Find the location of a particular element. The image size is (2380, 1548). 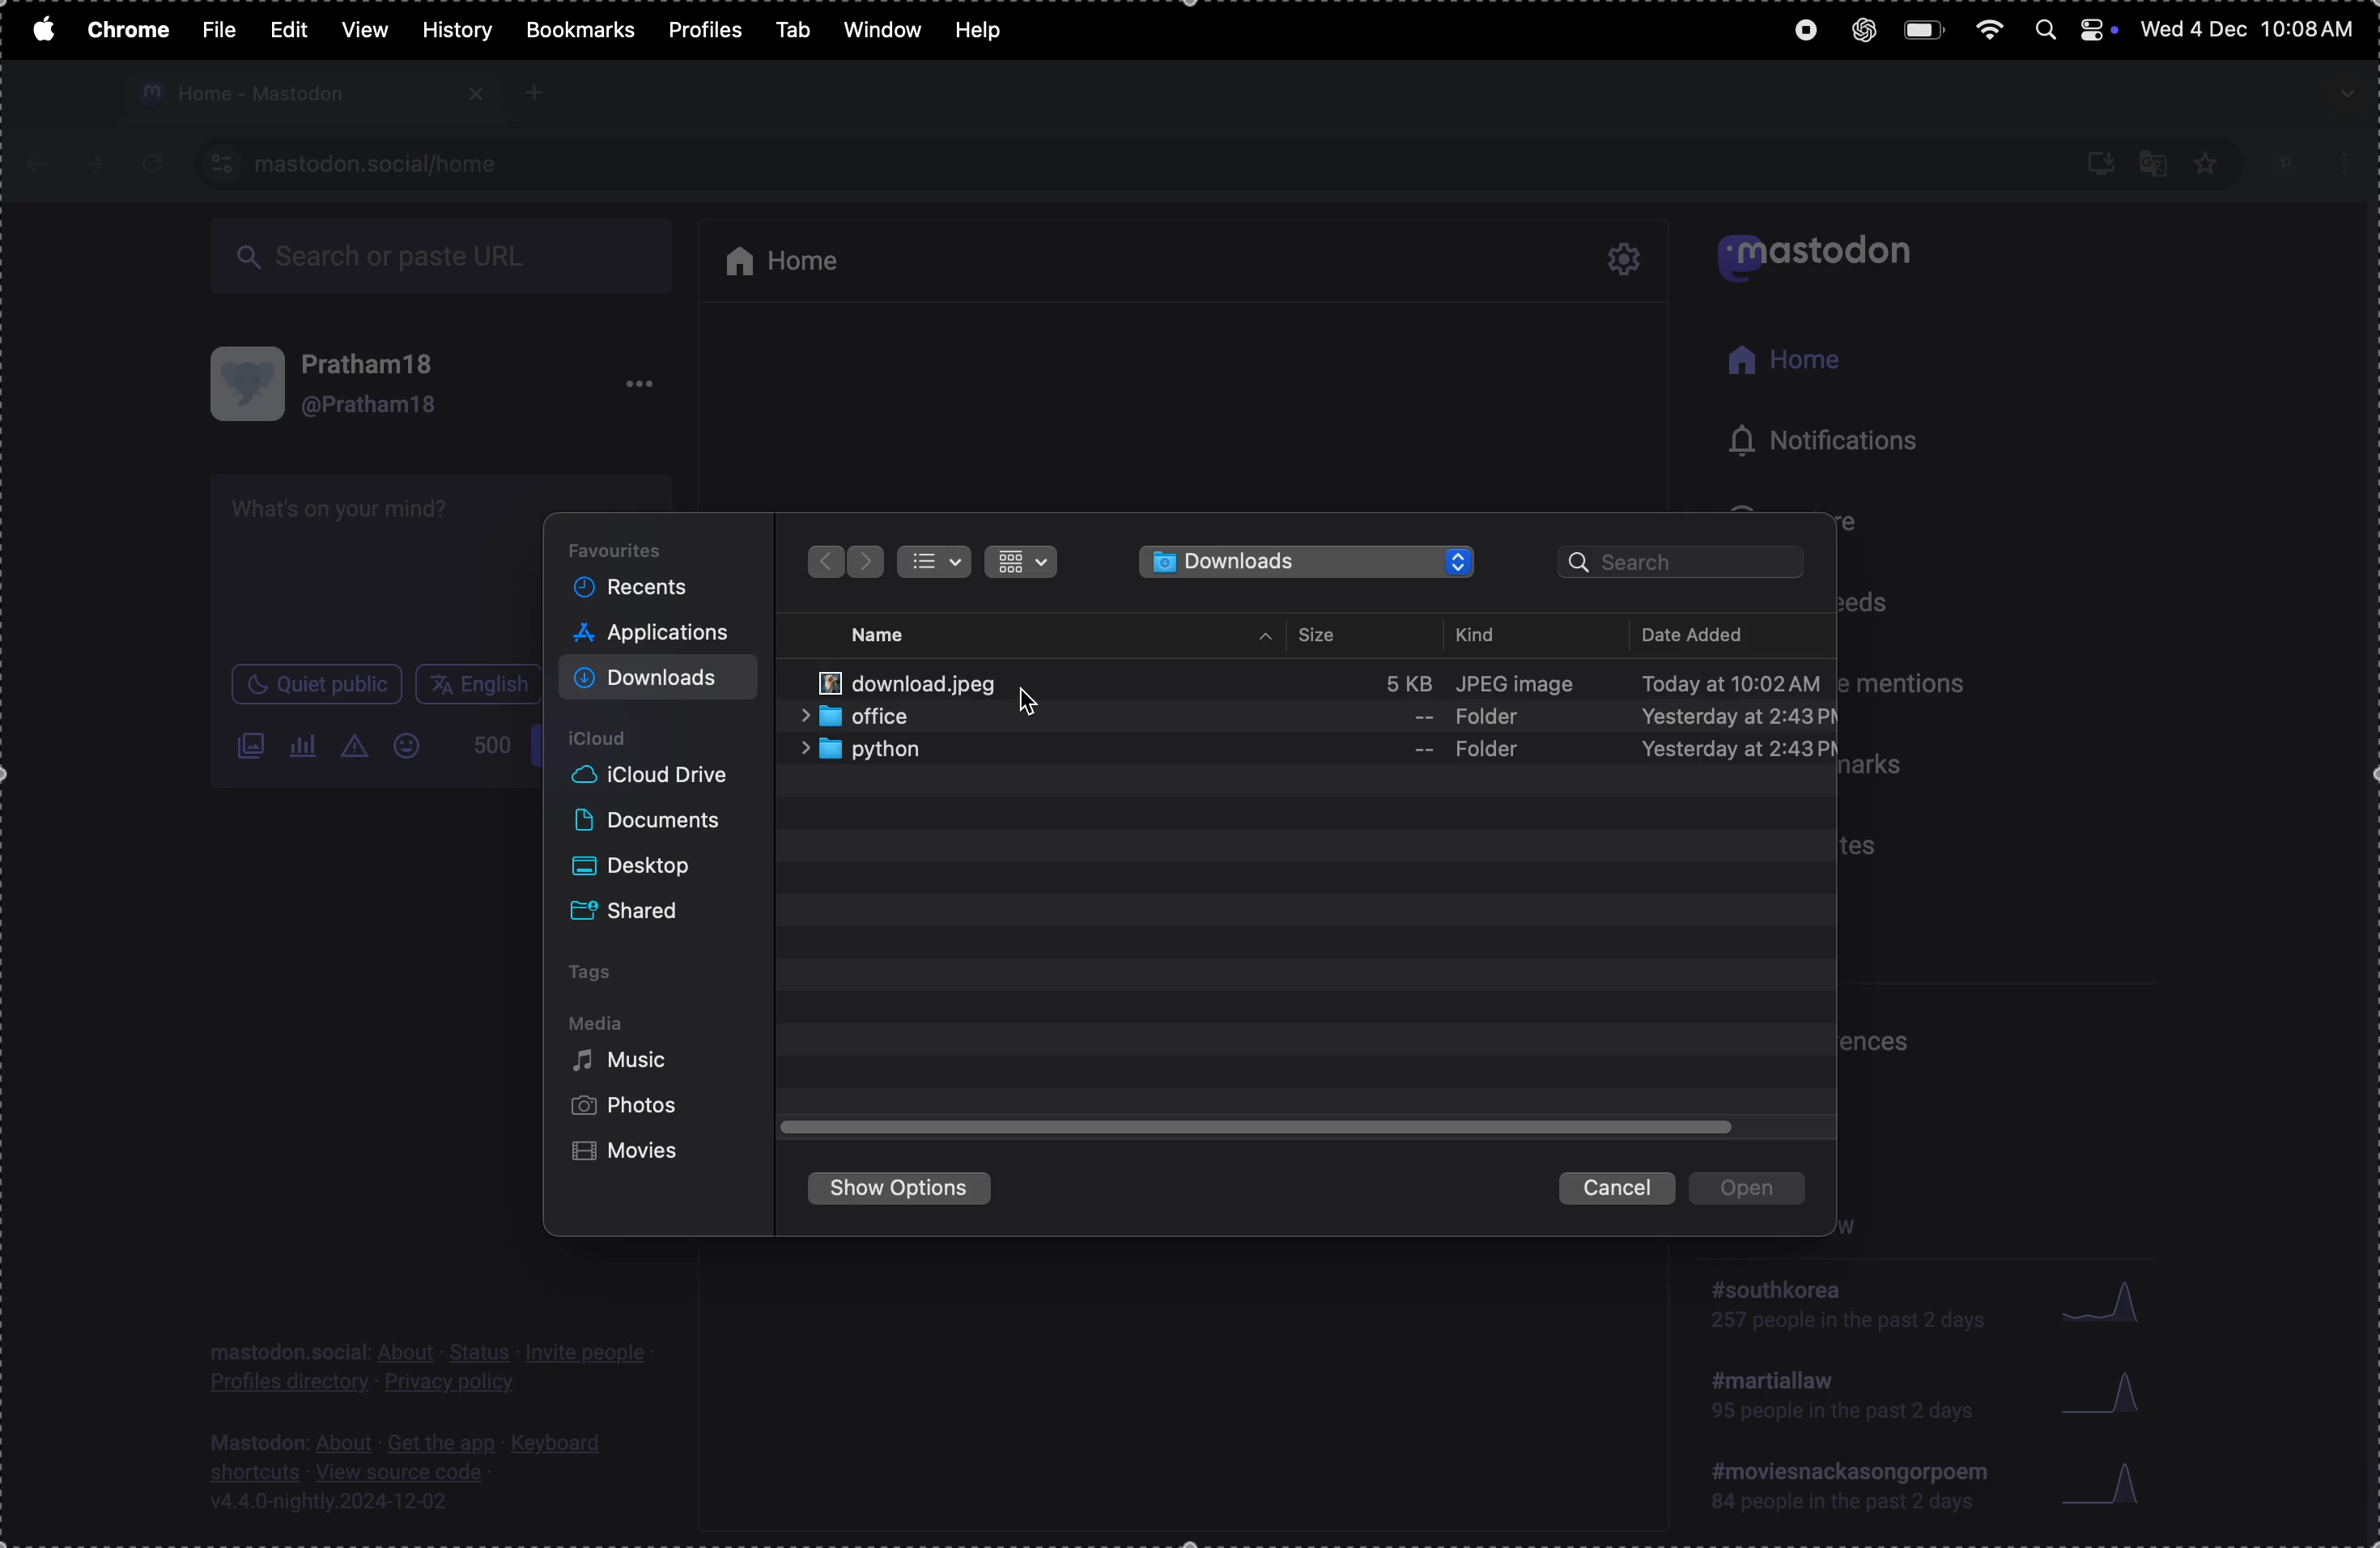

name is located at coordinates (889, 631).